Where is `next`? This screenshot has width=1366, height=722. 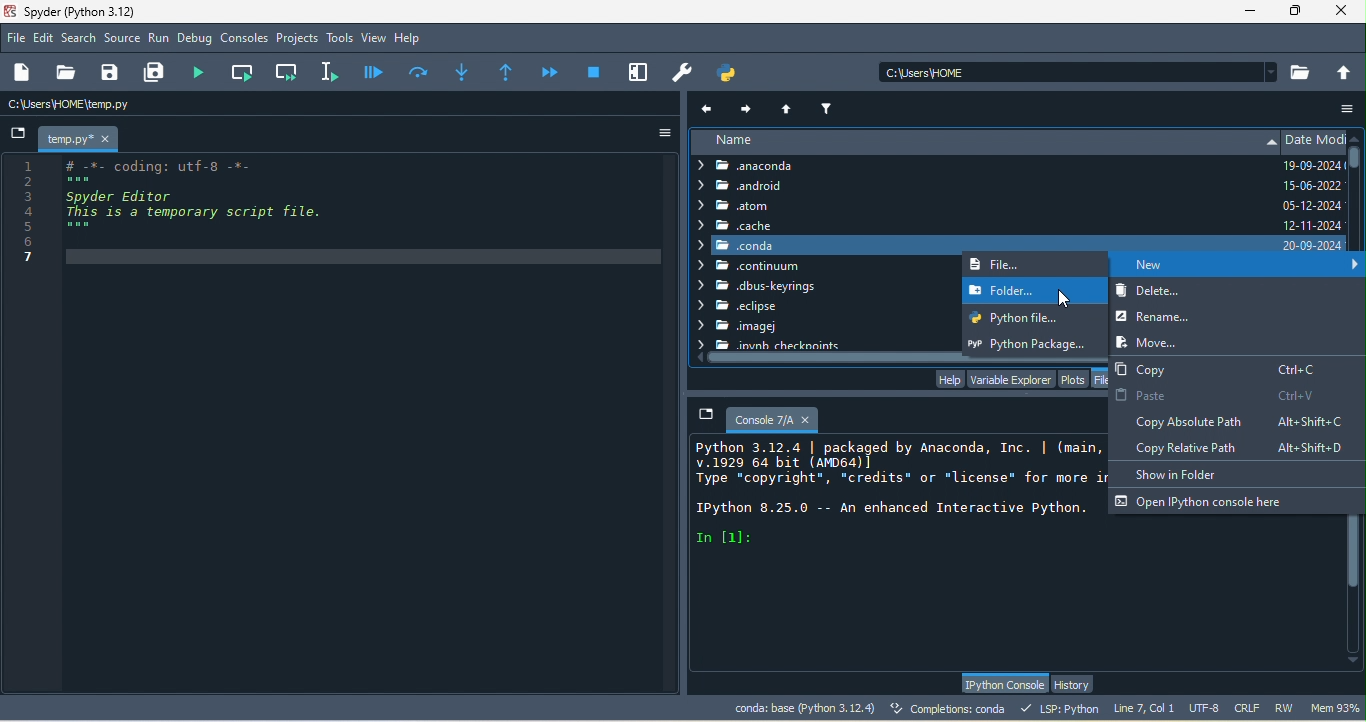 next is located at coordinates (747, 106).